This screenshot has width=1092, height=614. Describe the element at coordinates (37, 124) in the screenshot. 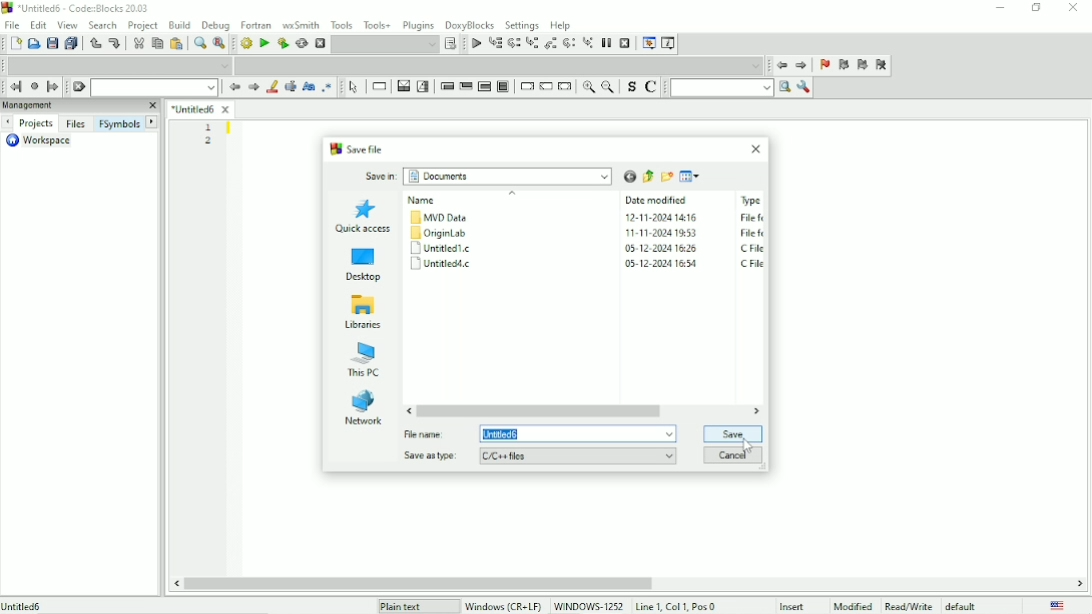

I see `Projects` at that location.